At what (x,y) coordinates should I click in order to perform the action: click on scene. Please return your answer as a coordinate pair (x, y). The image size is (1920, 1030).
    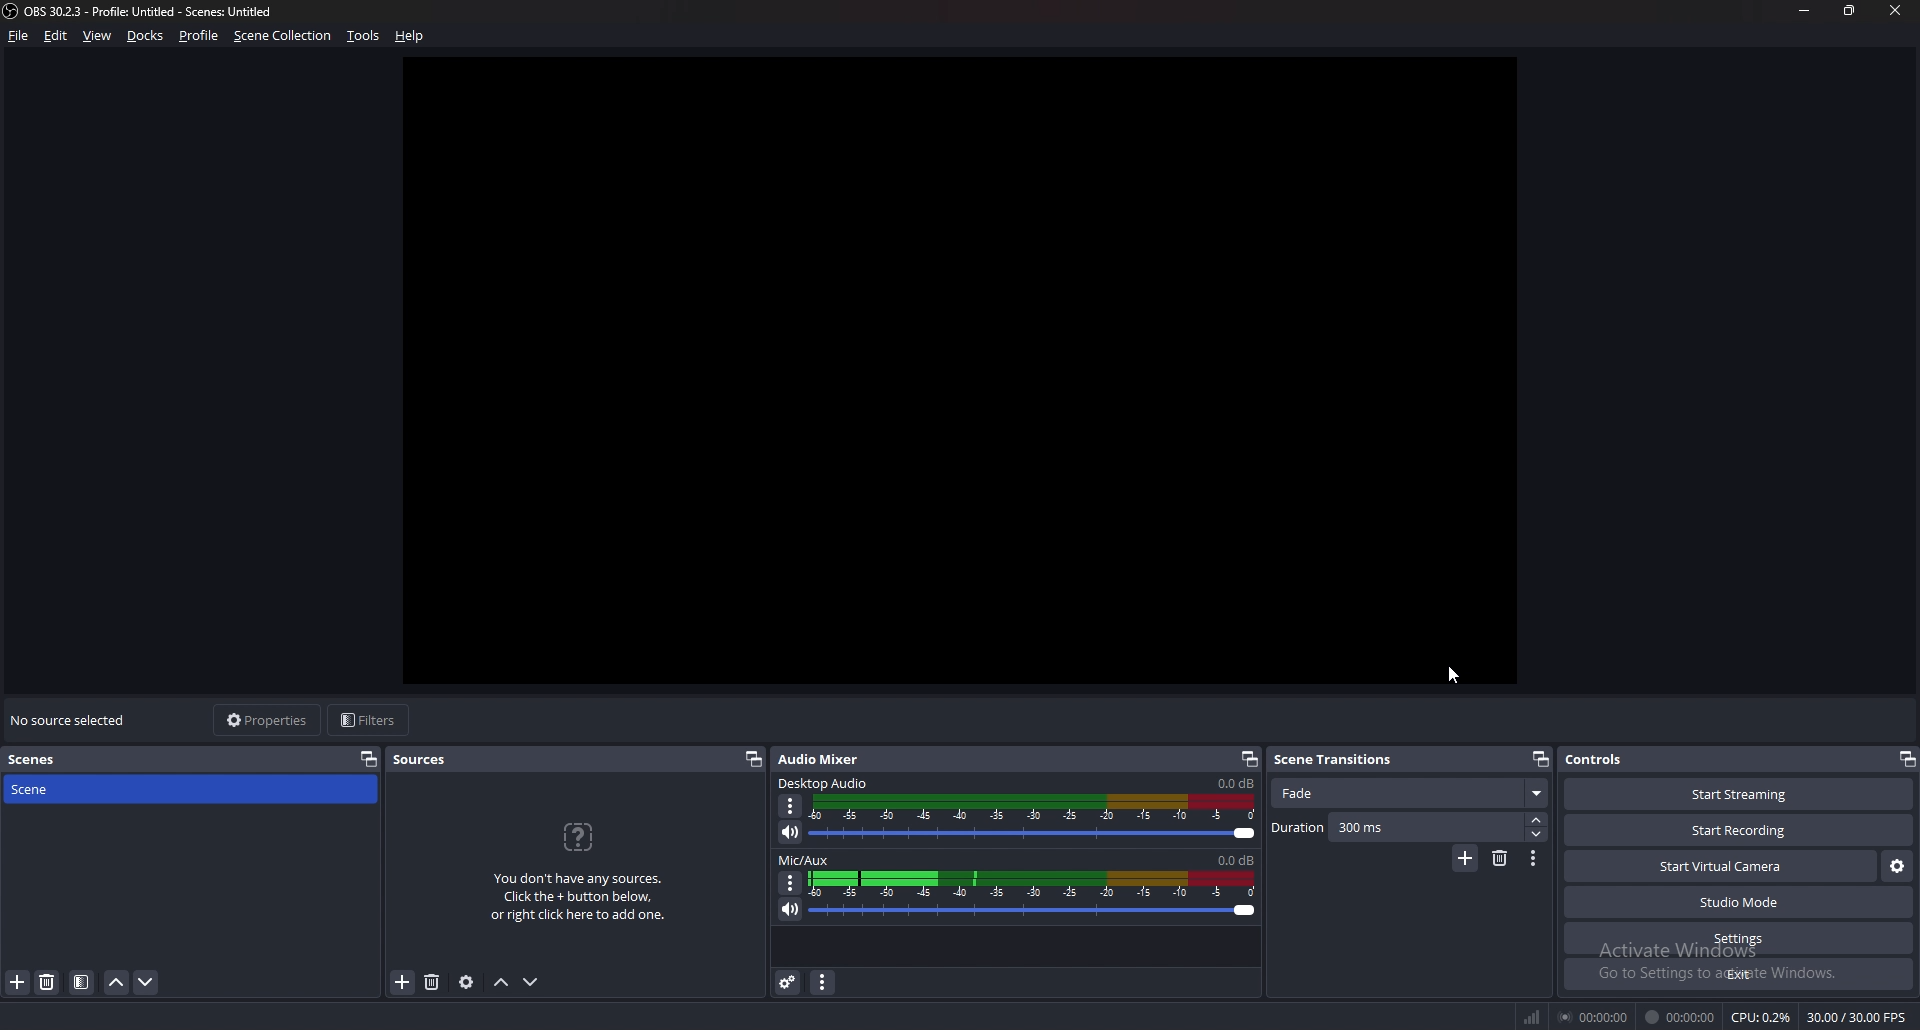
    Looking at the image, I should click on (47, 790).